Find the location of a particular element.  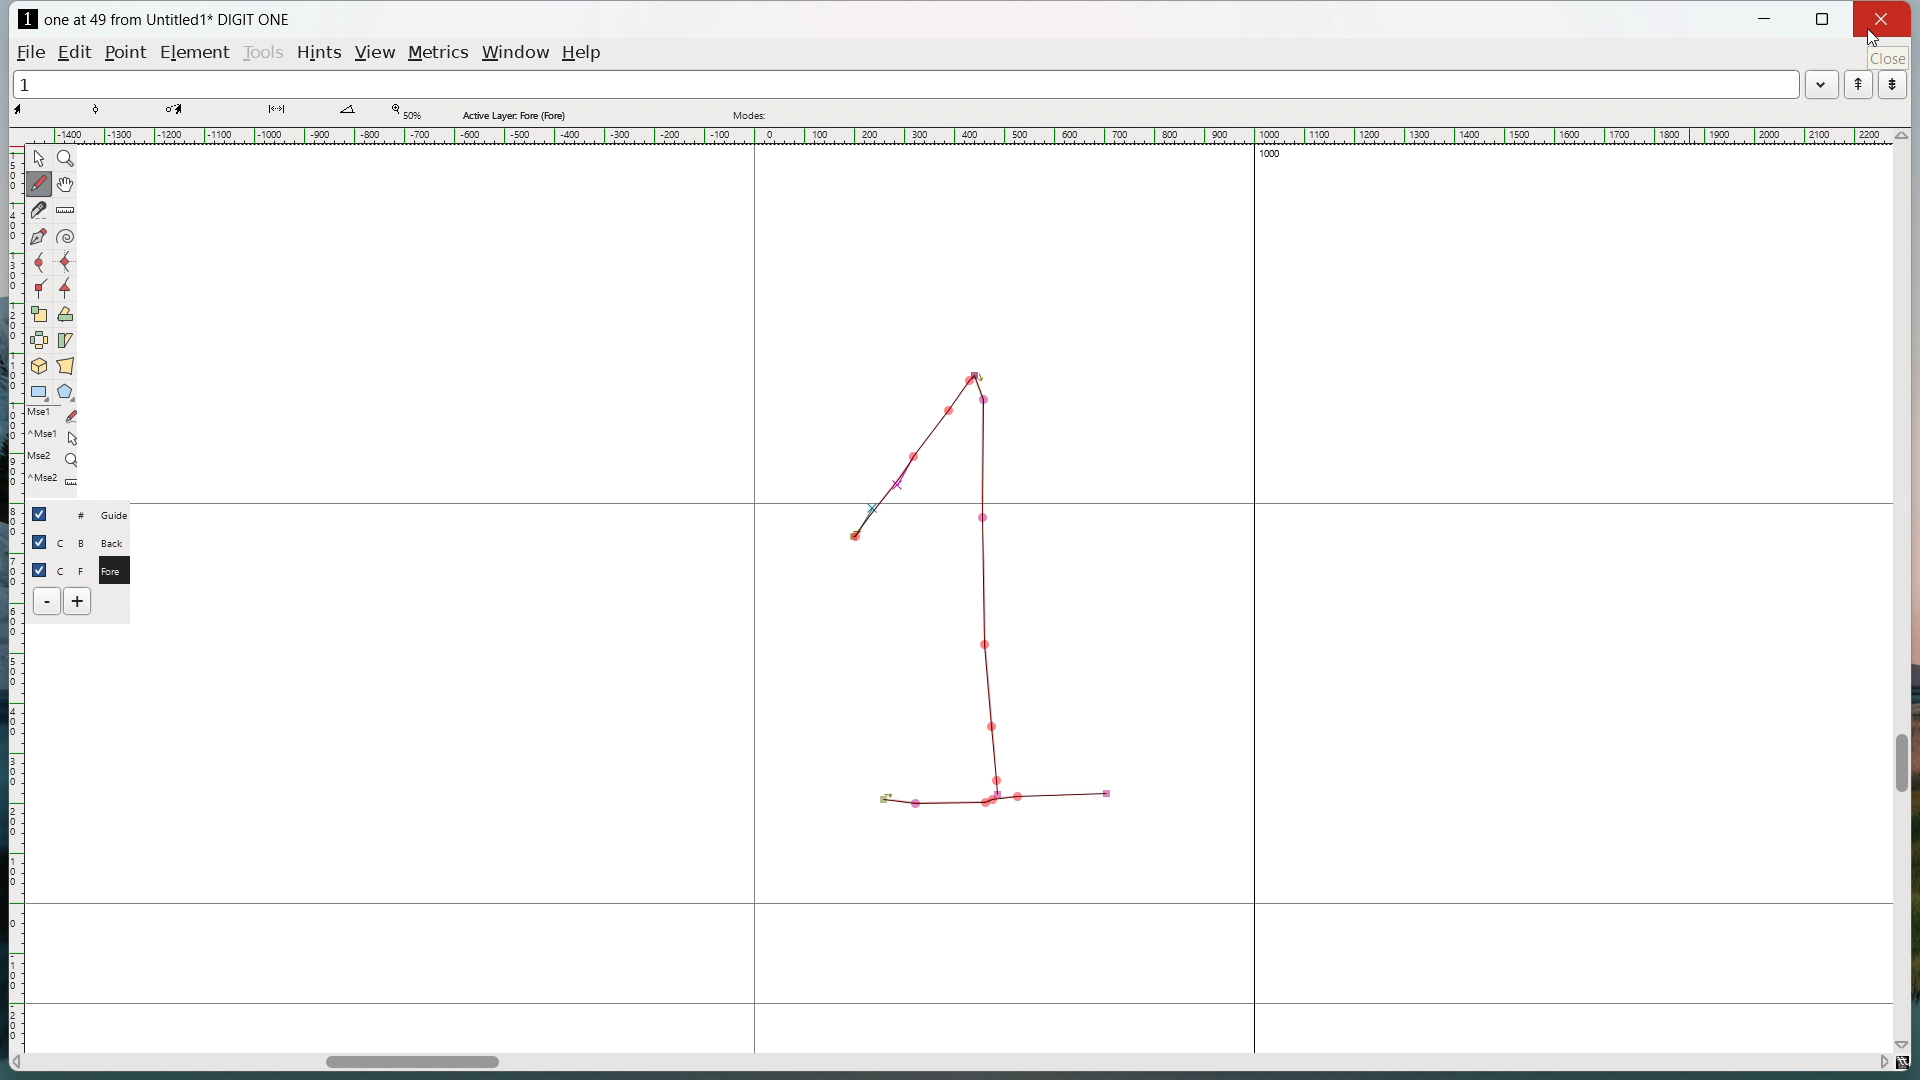

scroll down is located at coordinates (1907, 1041).